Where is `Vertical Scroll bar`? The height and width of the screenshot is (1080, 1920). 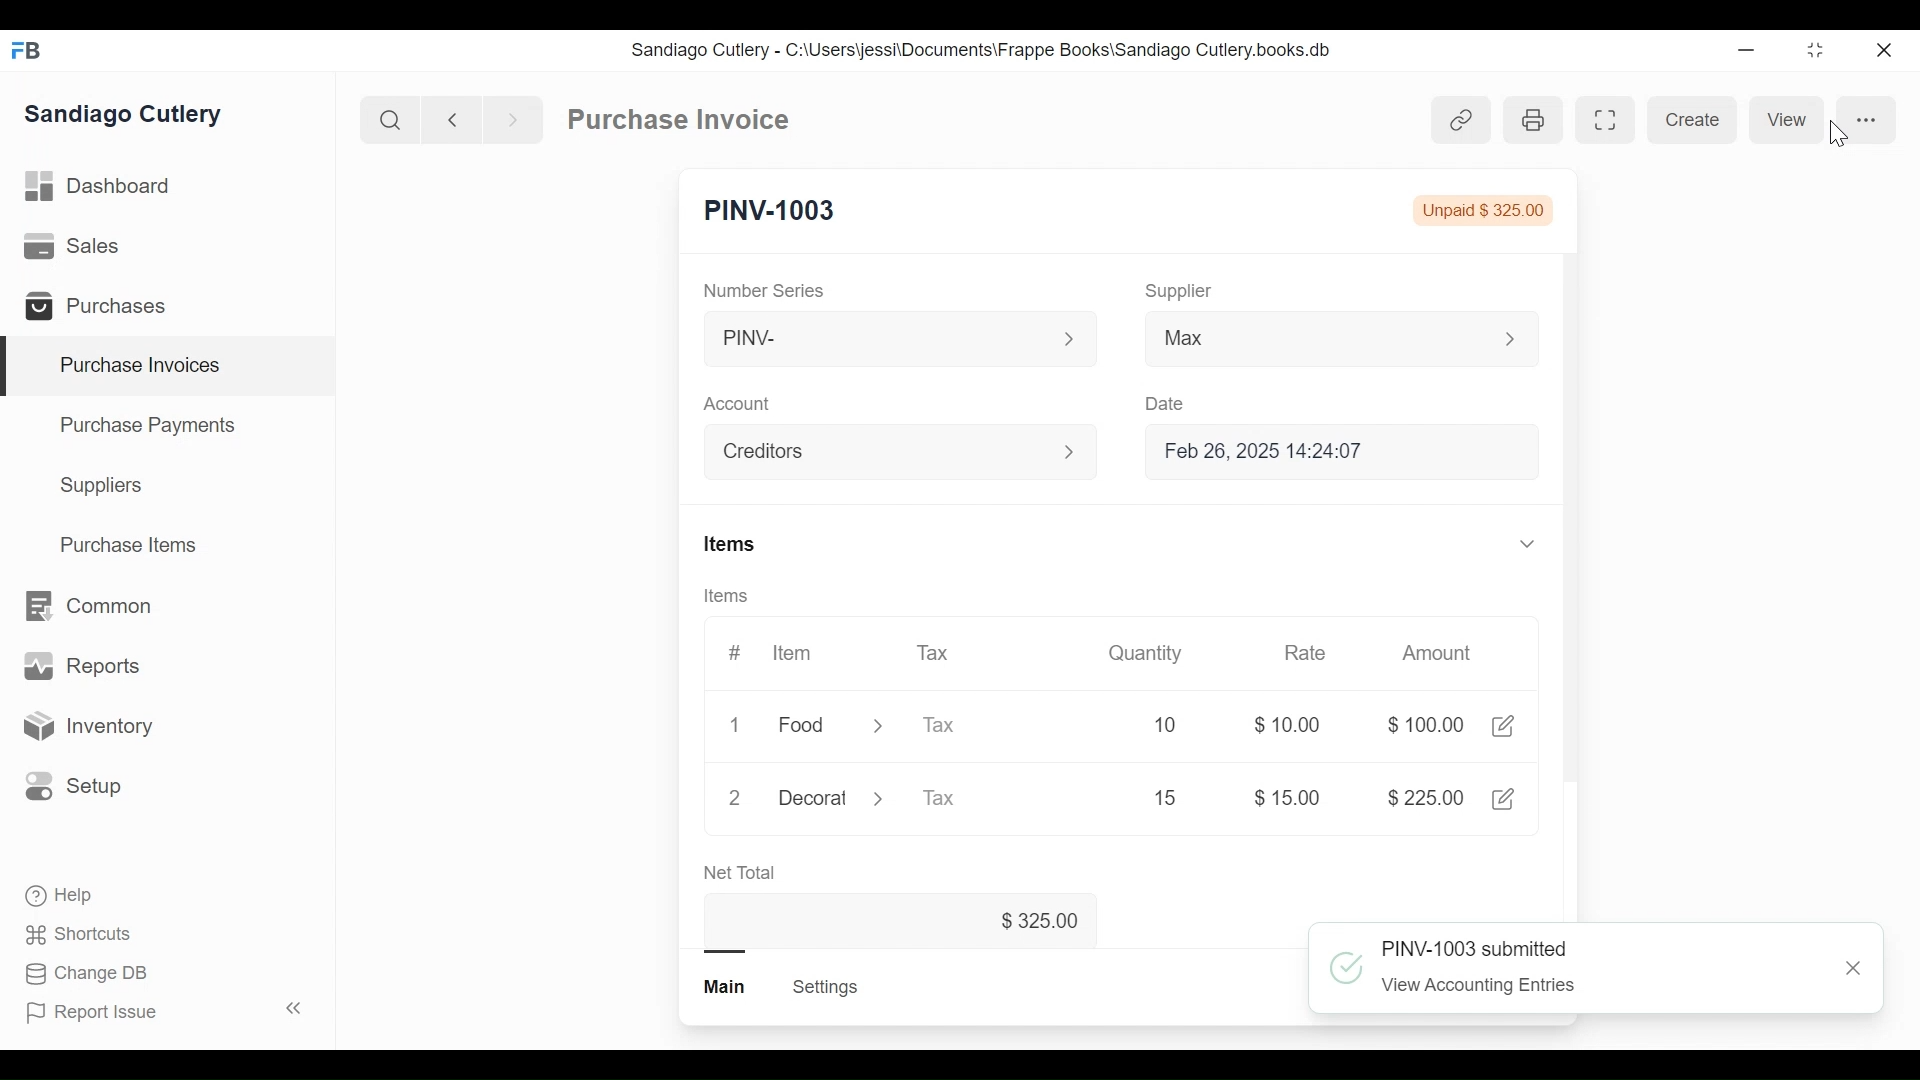
Vertical Scroll bar is located at coordinates (1570, 472).